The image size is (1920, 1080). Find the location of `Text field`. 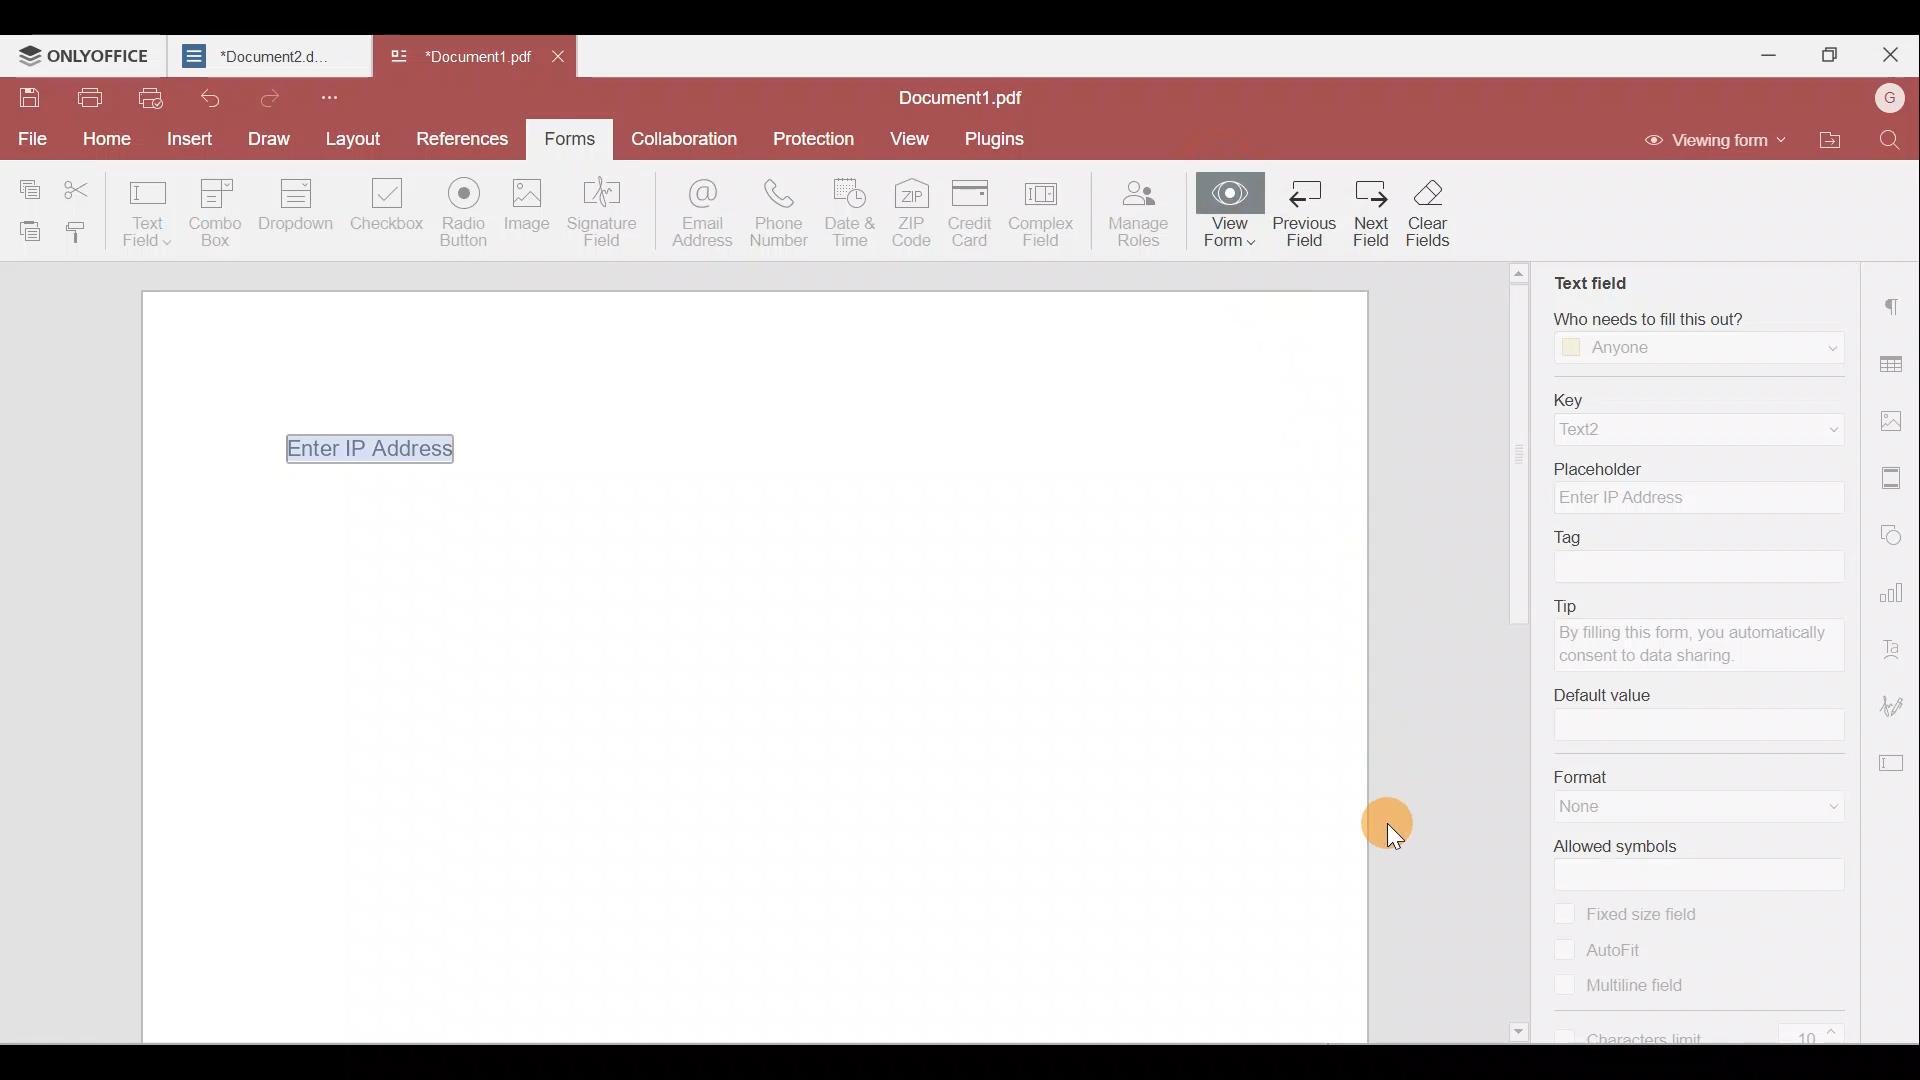

Text field is located at coordinates (148, 212).